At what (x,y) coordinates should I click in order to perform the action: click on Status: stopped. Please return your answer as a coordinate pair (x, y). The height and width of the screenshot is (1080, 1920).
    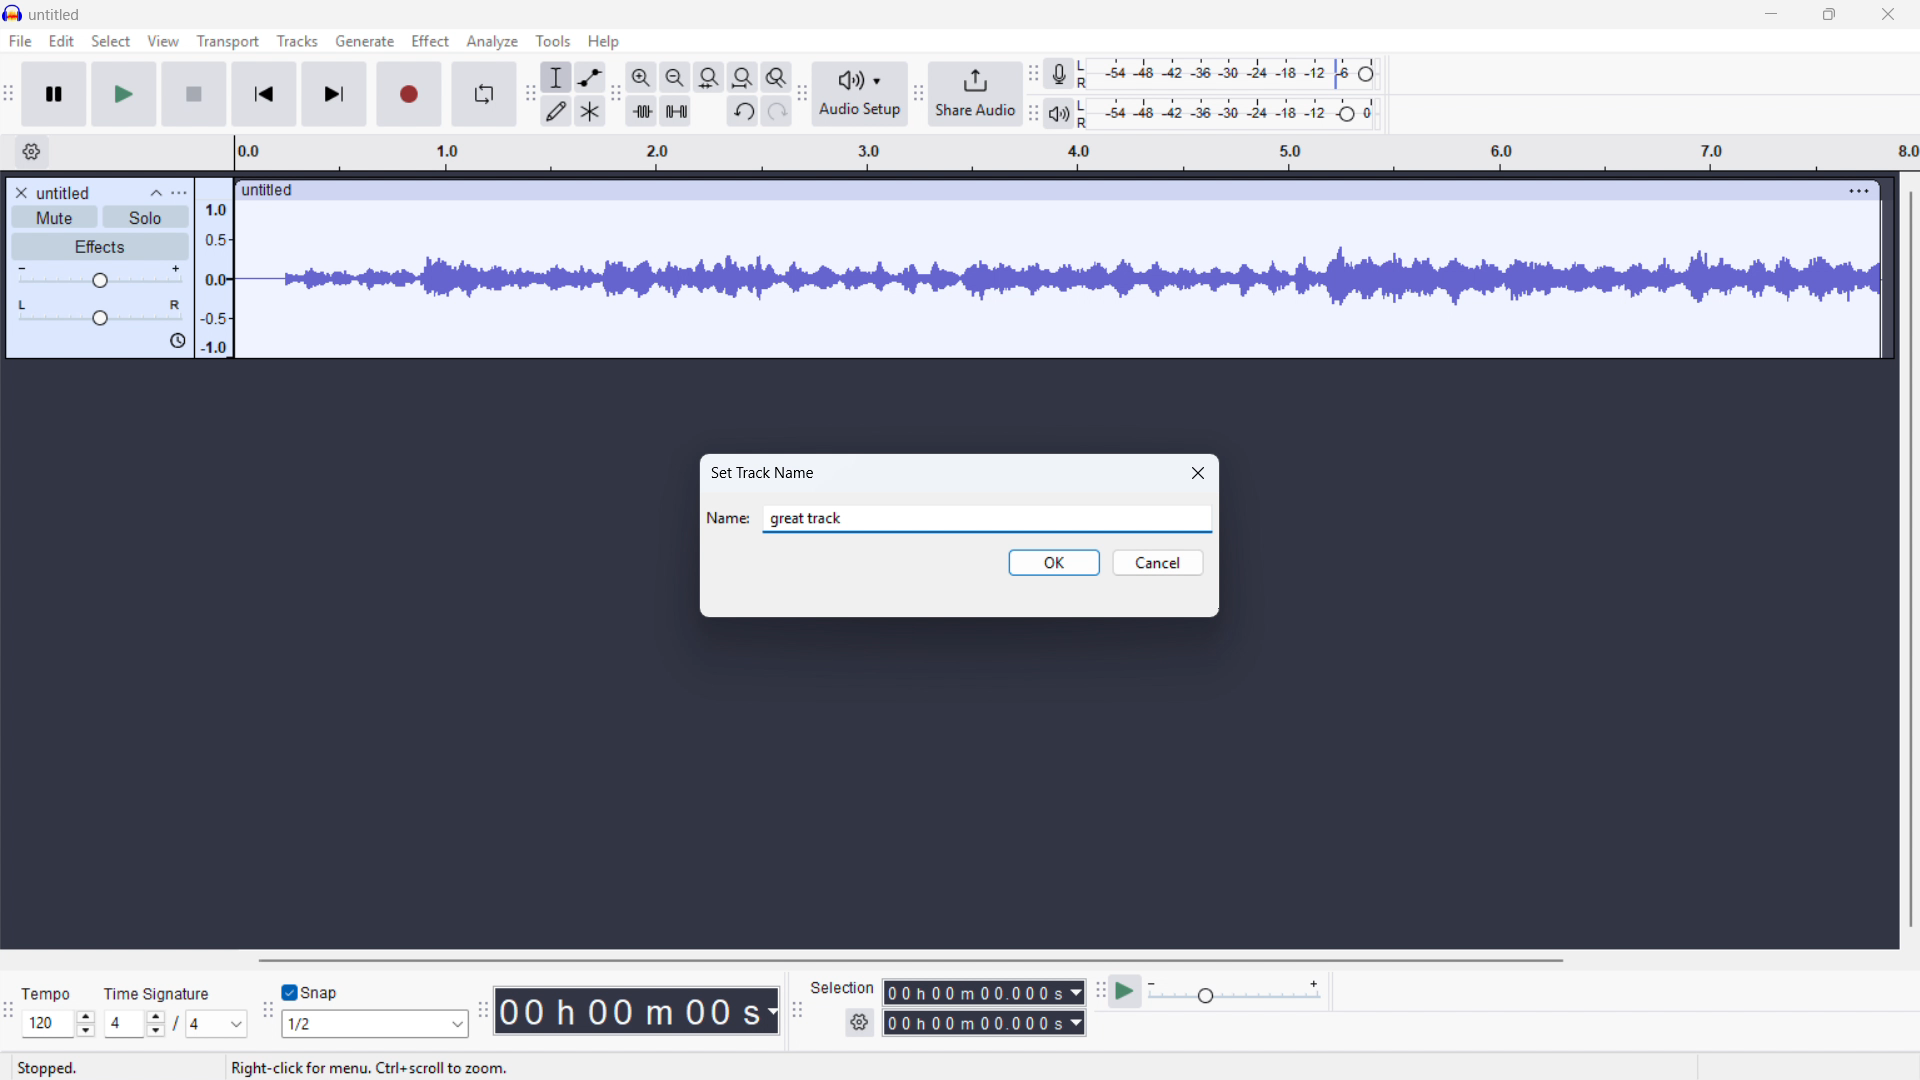
    Looking at the image, I should click on (48, 1068).